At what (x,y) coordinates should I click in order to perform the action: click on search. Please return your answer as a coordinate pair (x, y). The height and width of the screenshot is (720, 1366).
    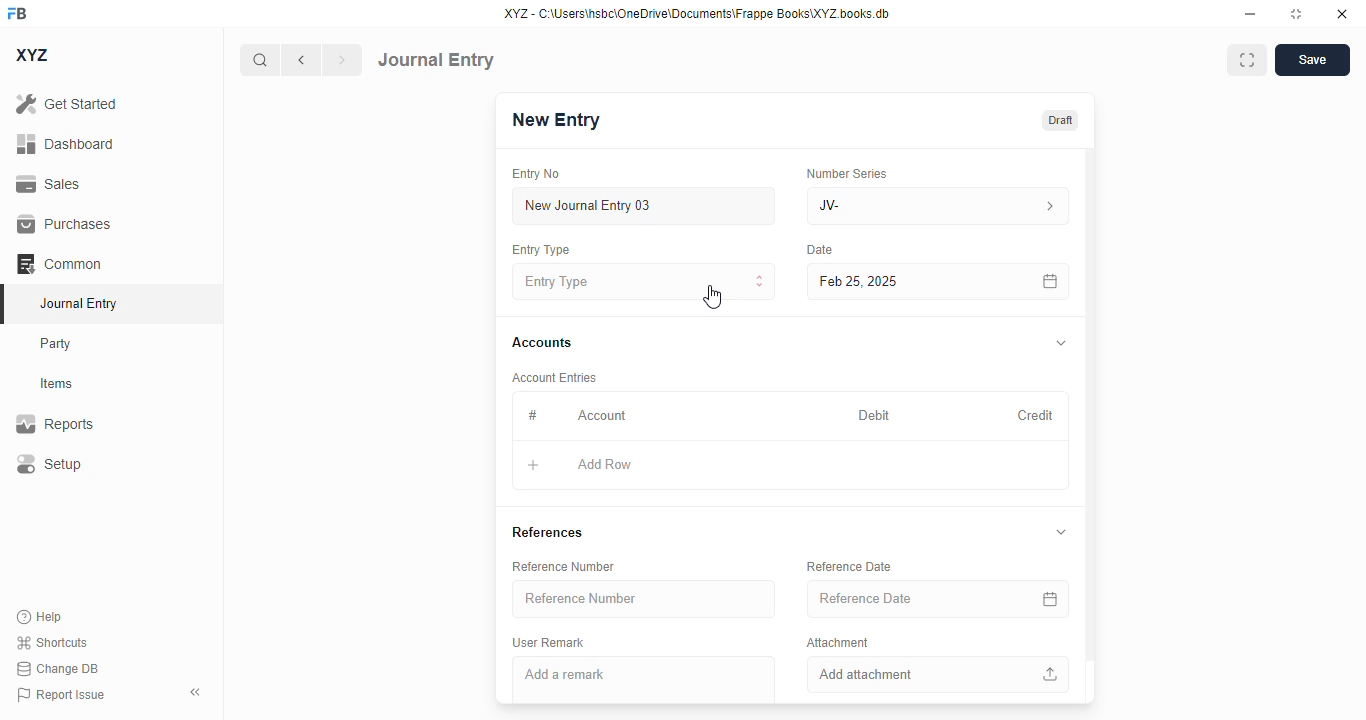
    Looking at the image, I should click on (259, 60).